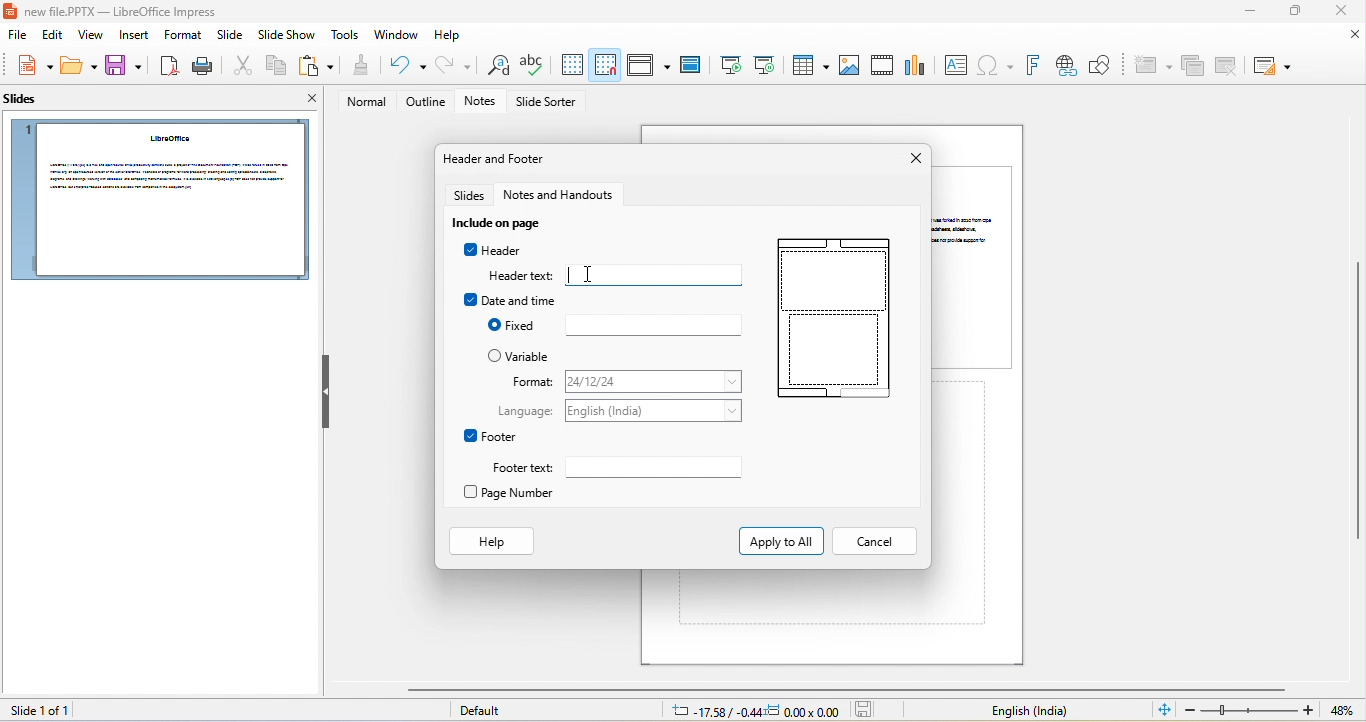 The height and width of the screenshot is (722, 1366). Describe the element at coordinates (470, 196) in the screenshot. I see `slides` at that location.